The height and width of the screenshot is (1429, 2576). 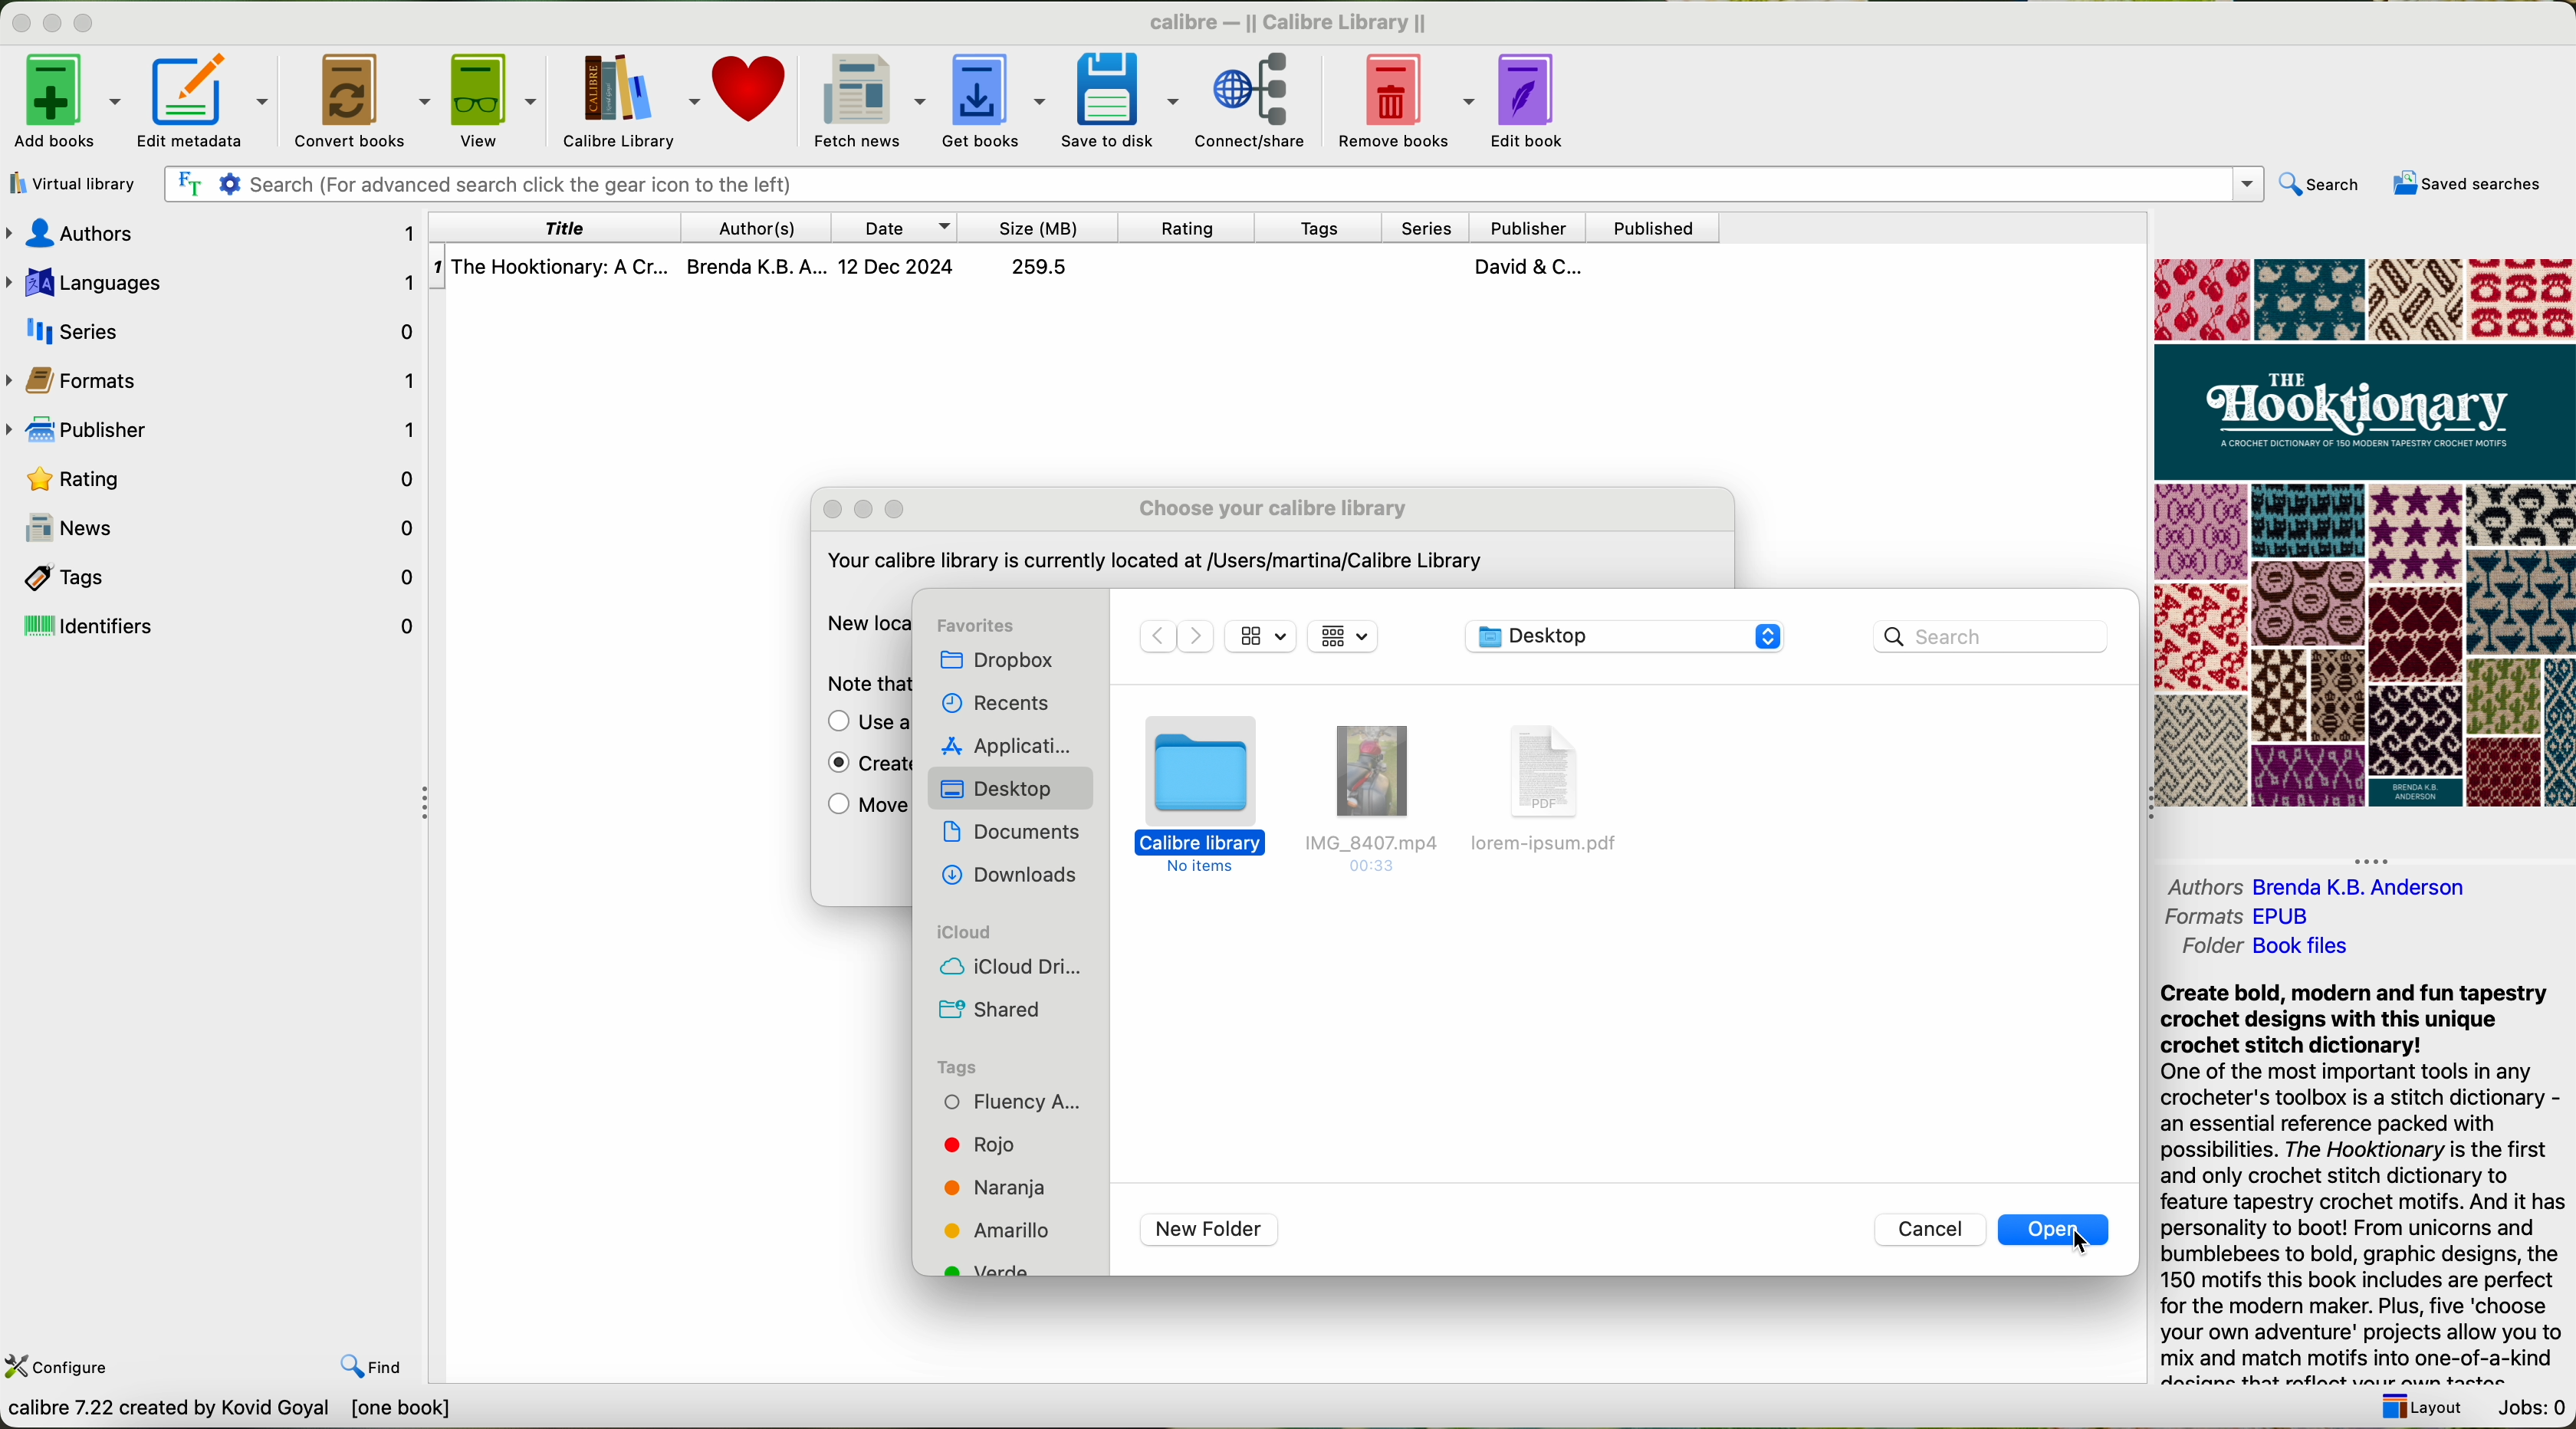 I want to click on note, so click(x=863, y=680).